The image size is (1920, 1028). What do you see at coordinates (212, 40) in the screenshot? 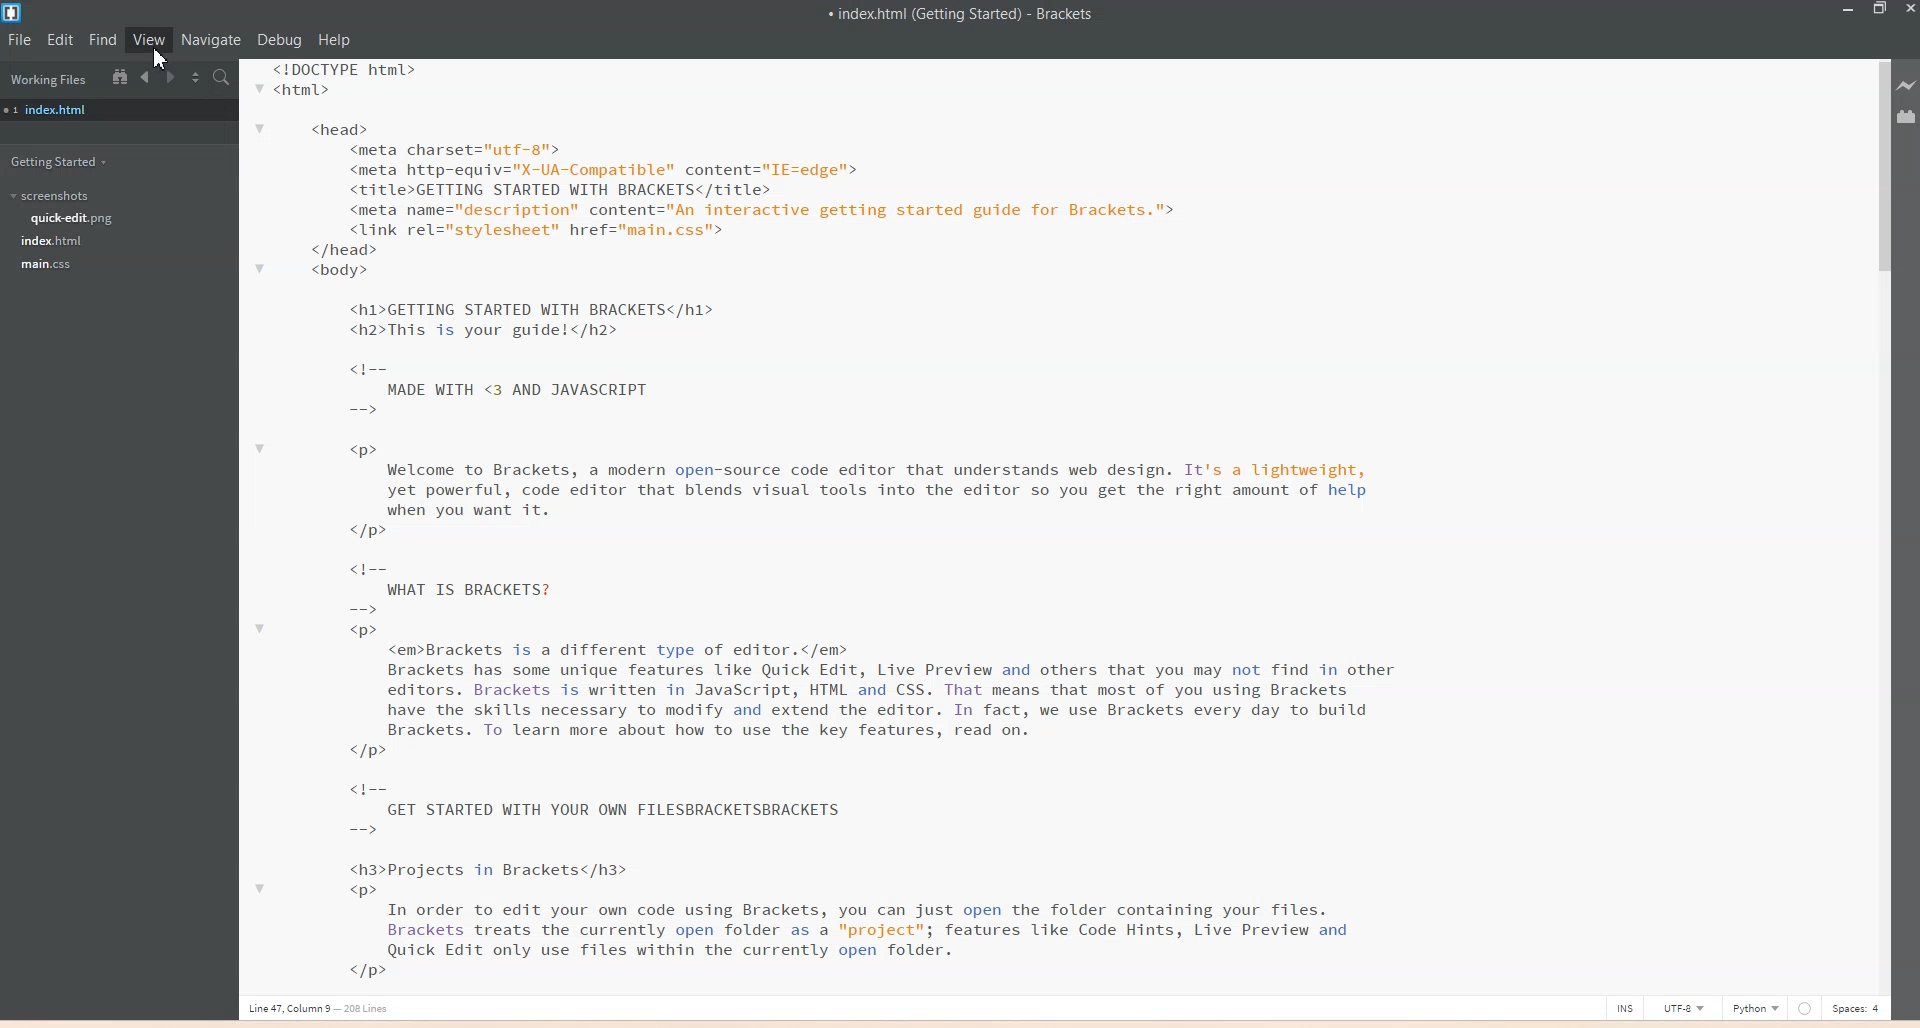
I see `Navigate` at bounding box center [212, 40].